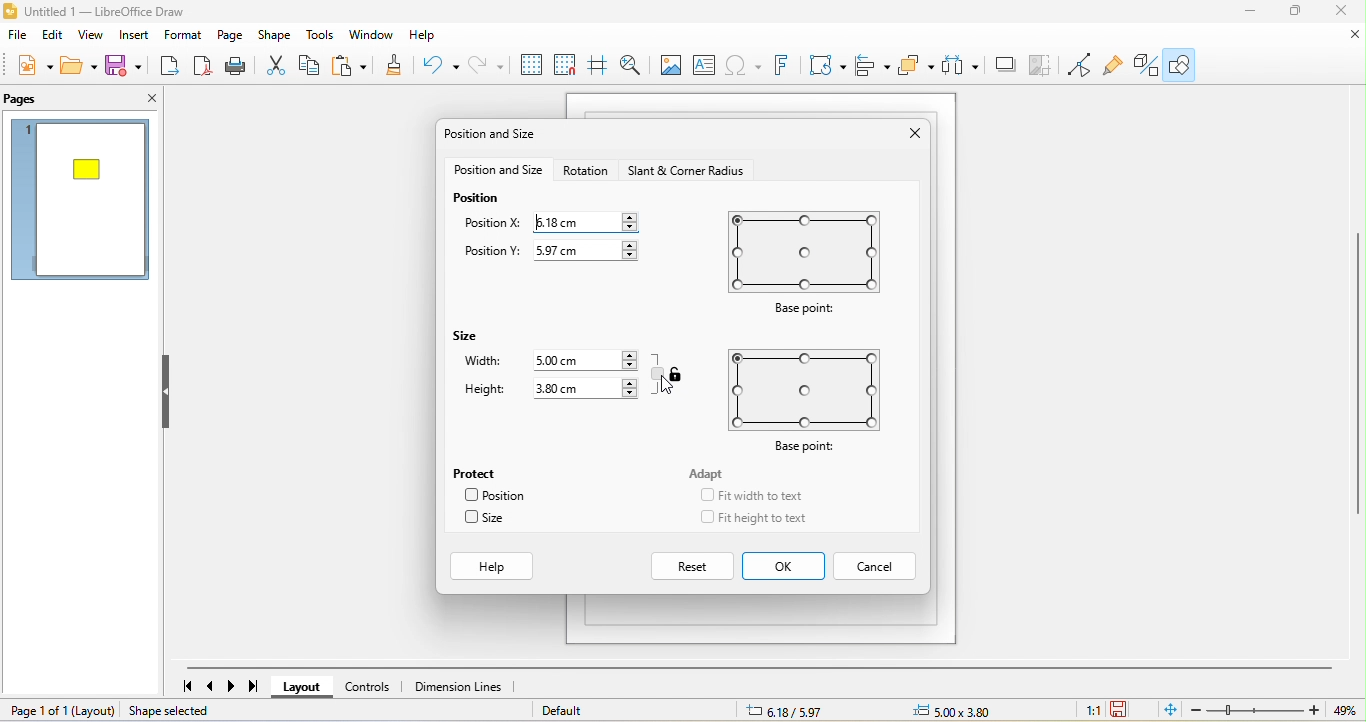 The image size is (1366, 722). I want to click on open, so click(78, 68).